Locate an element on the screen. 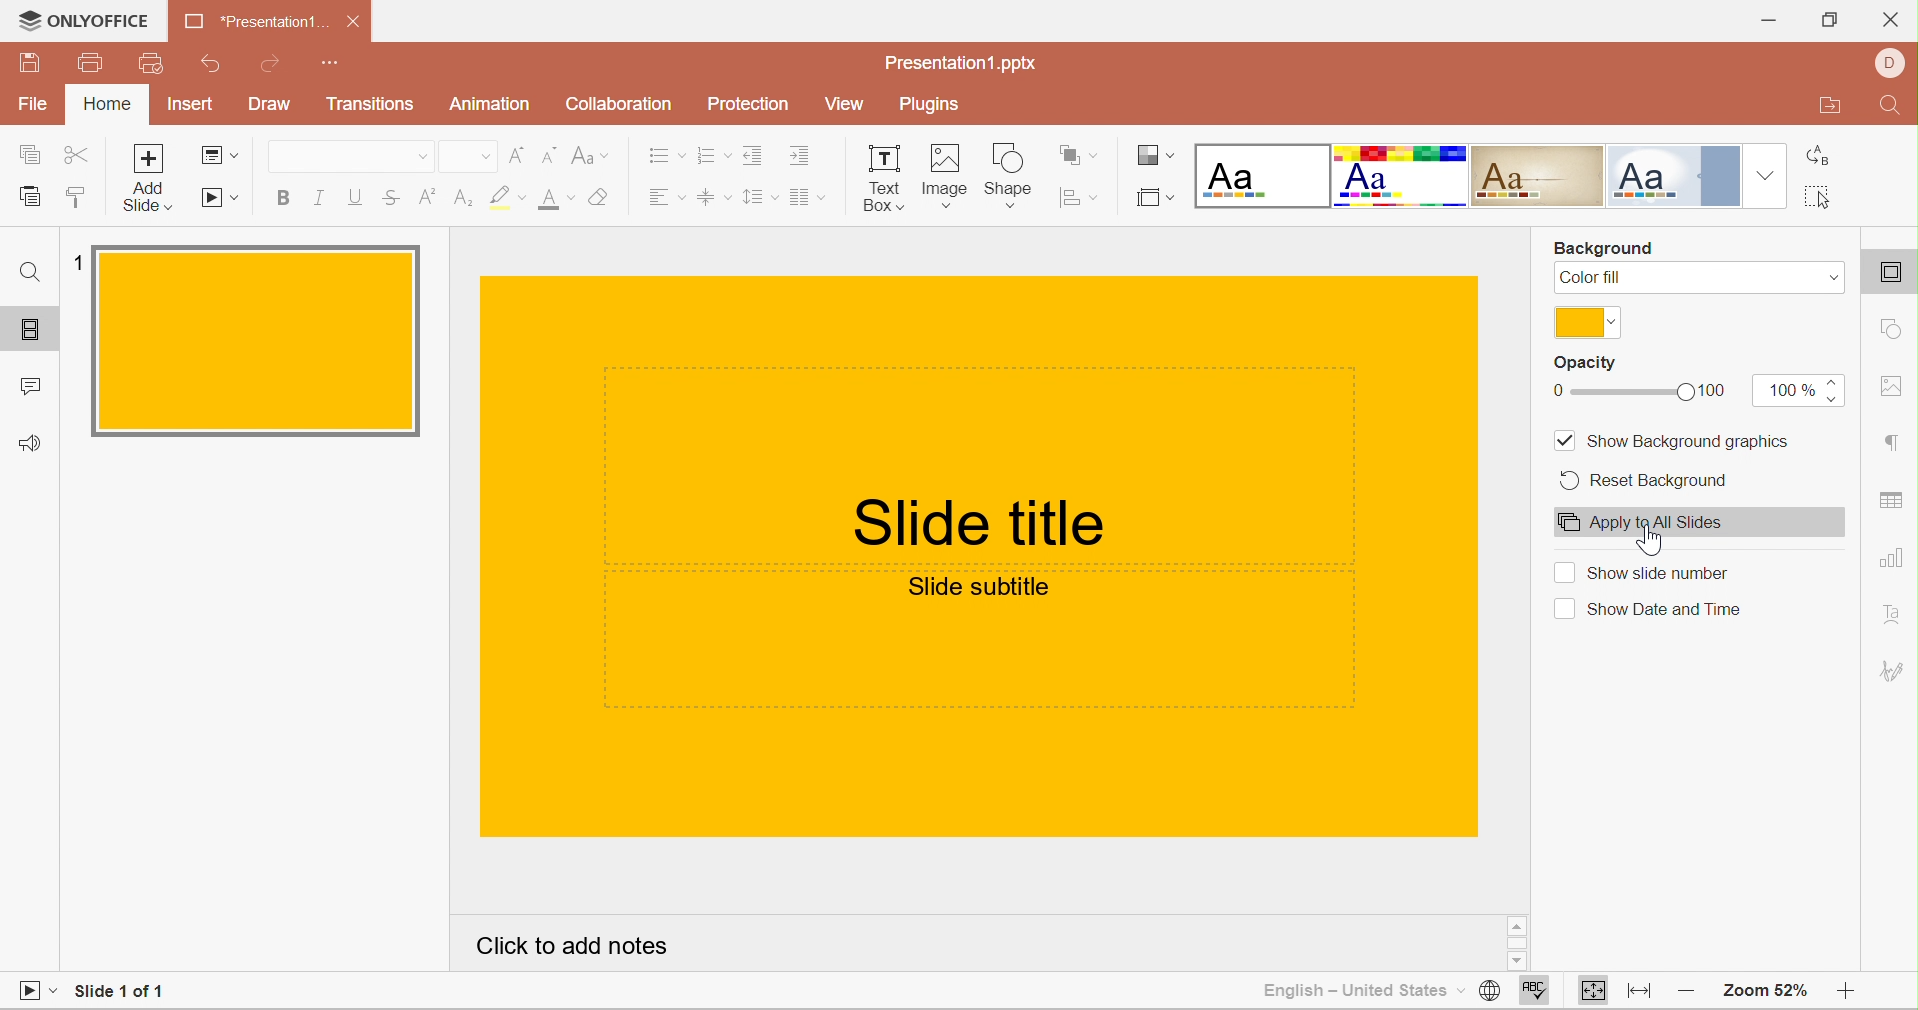 Image resolution: width=1918 pixels, height=1010 pixels. paragraph settings is located at coordinates (1890, 442).